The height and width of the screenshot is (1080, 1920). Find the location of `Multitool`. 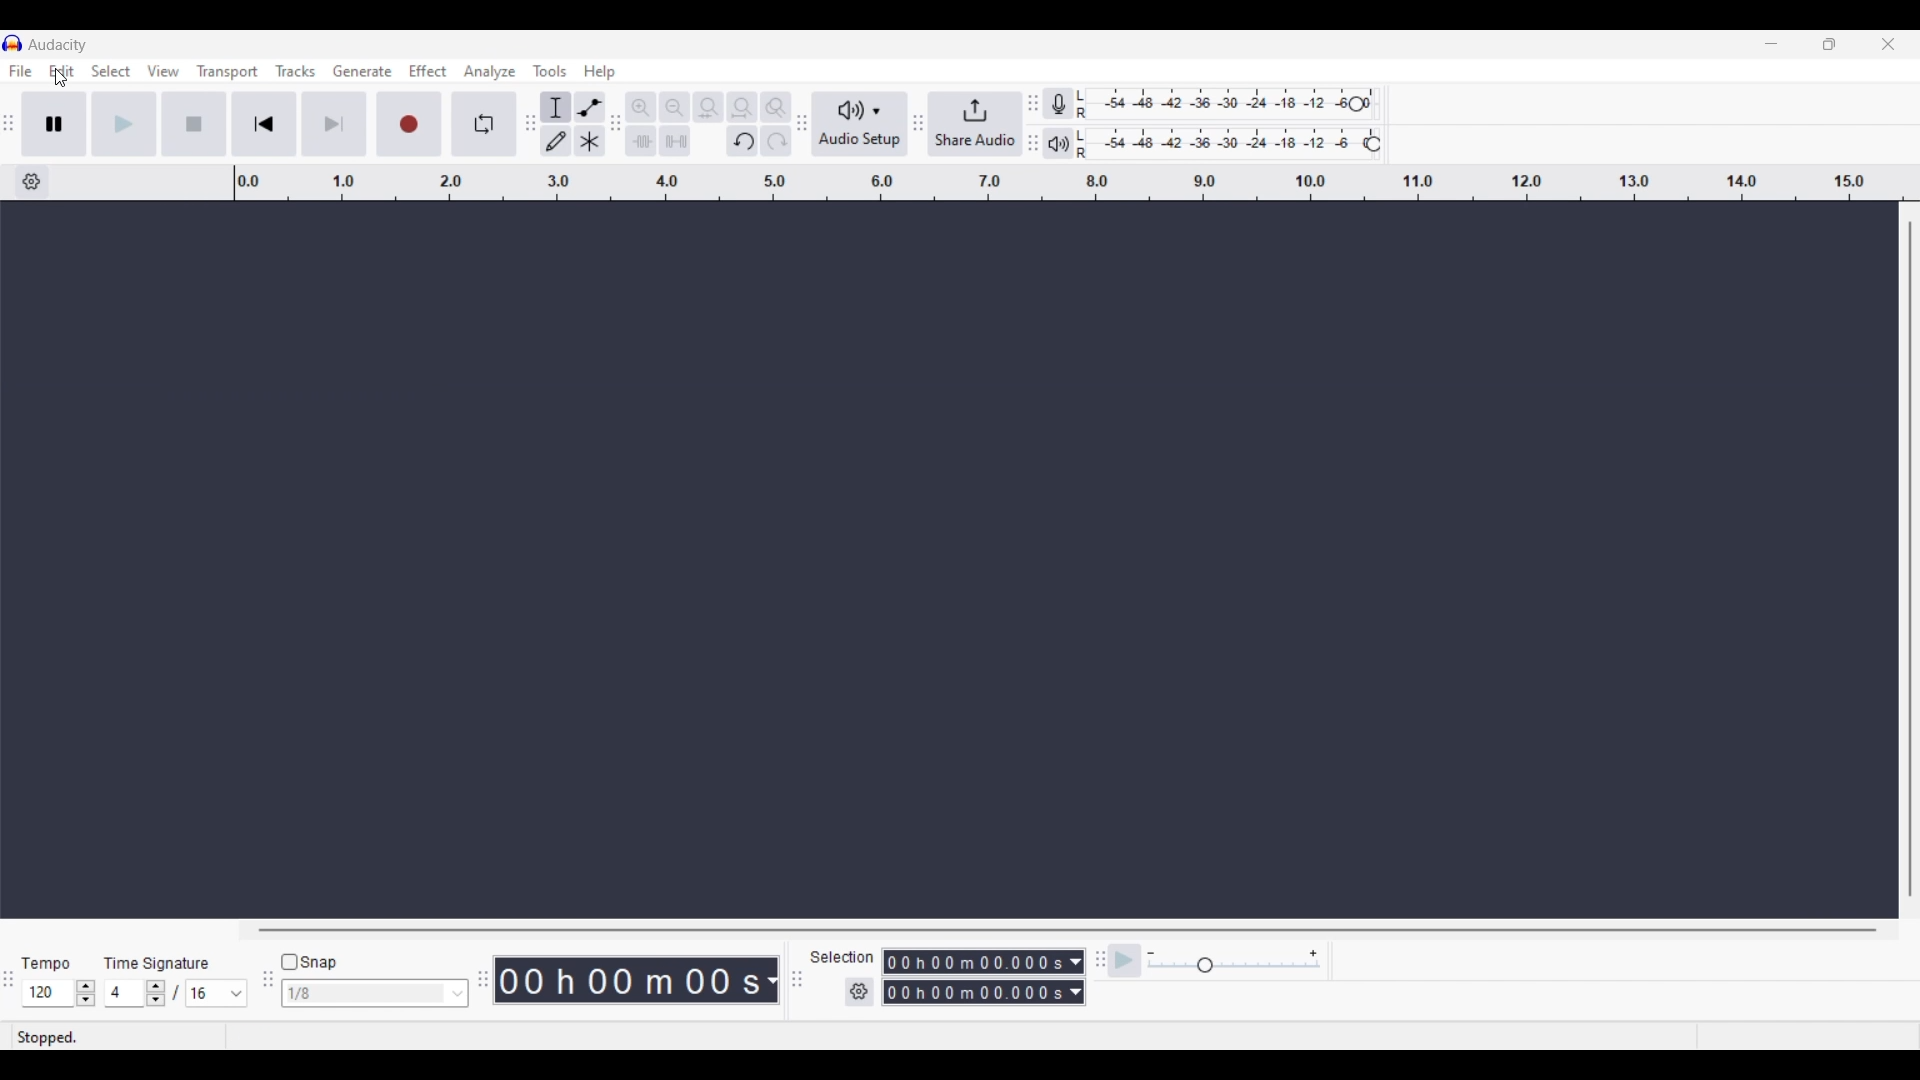

Multitool is located at coordinates (590, 142).